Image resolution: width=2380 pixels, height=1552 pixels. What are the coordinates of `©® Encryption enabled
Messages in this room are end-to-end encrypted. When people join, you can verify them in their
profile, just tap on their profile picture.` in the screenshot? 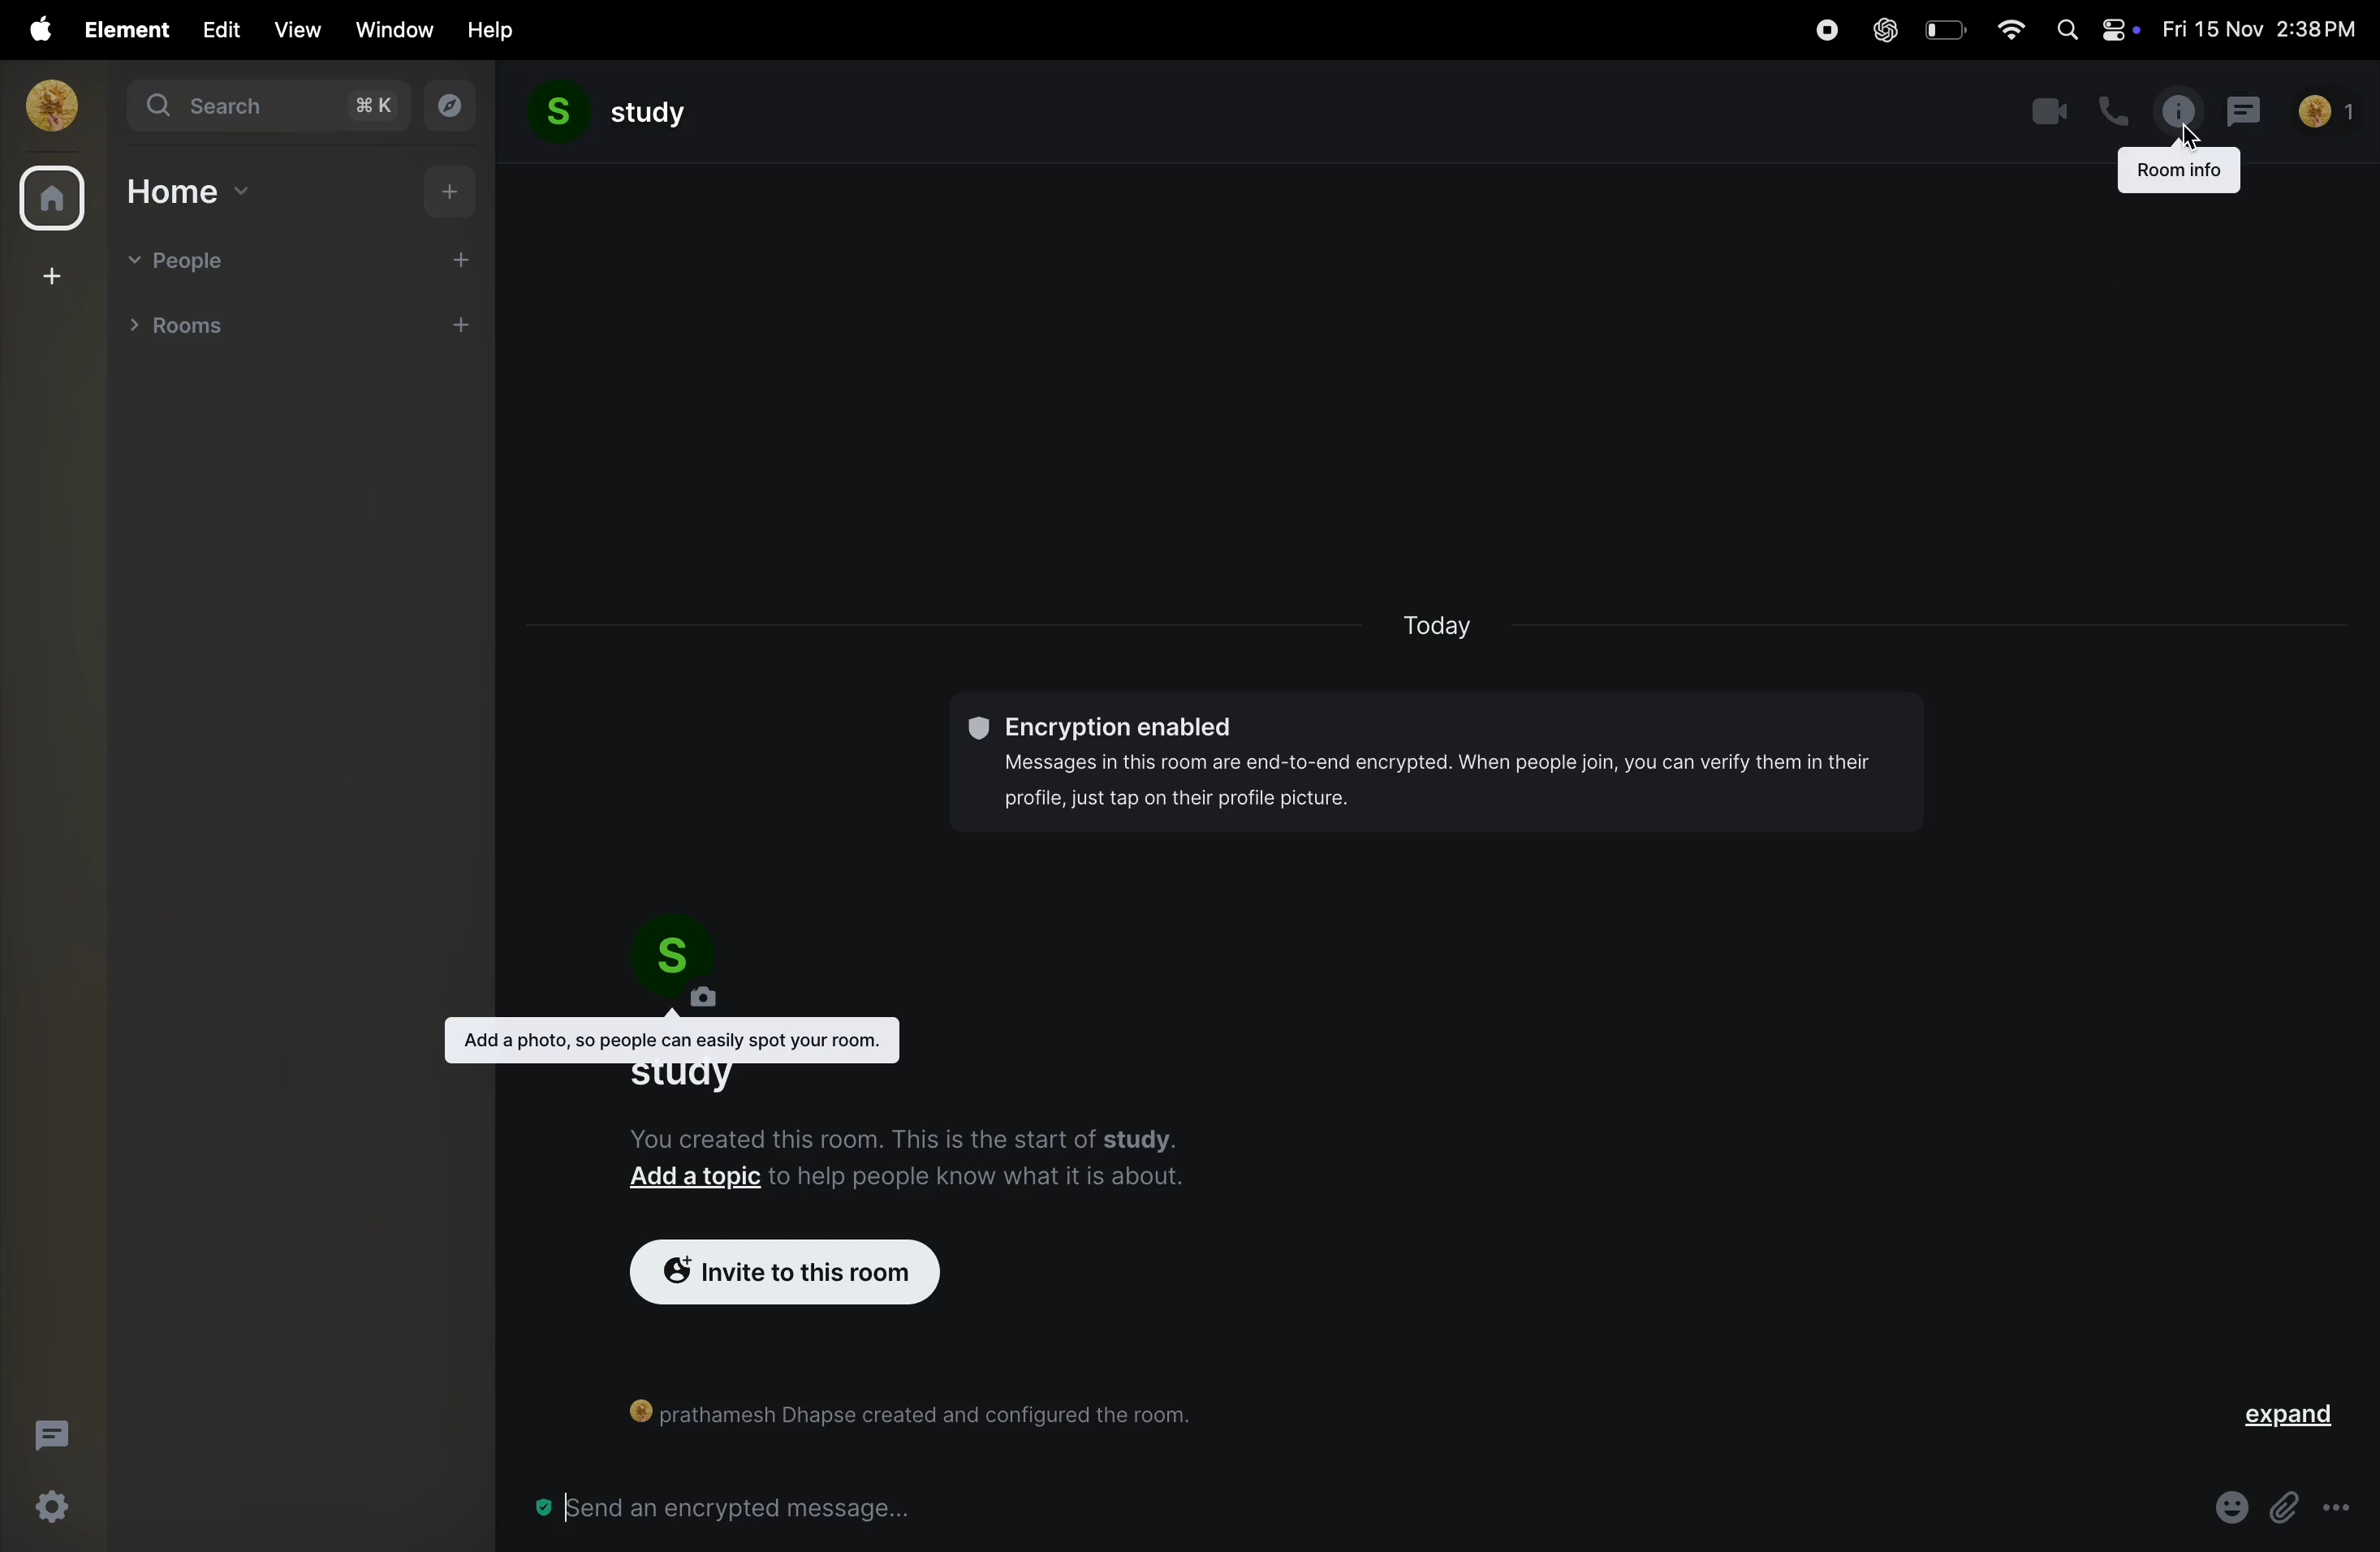 It's located at (1434, 764).